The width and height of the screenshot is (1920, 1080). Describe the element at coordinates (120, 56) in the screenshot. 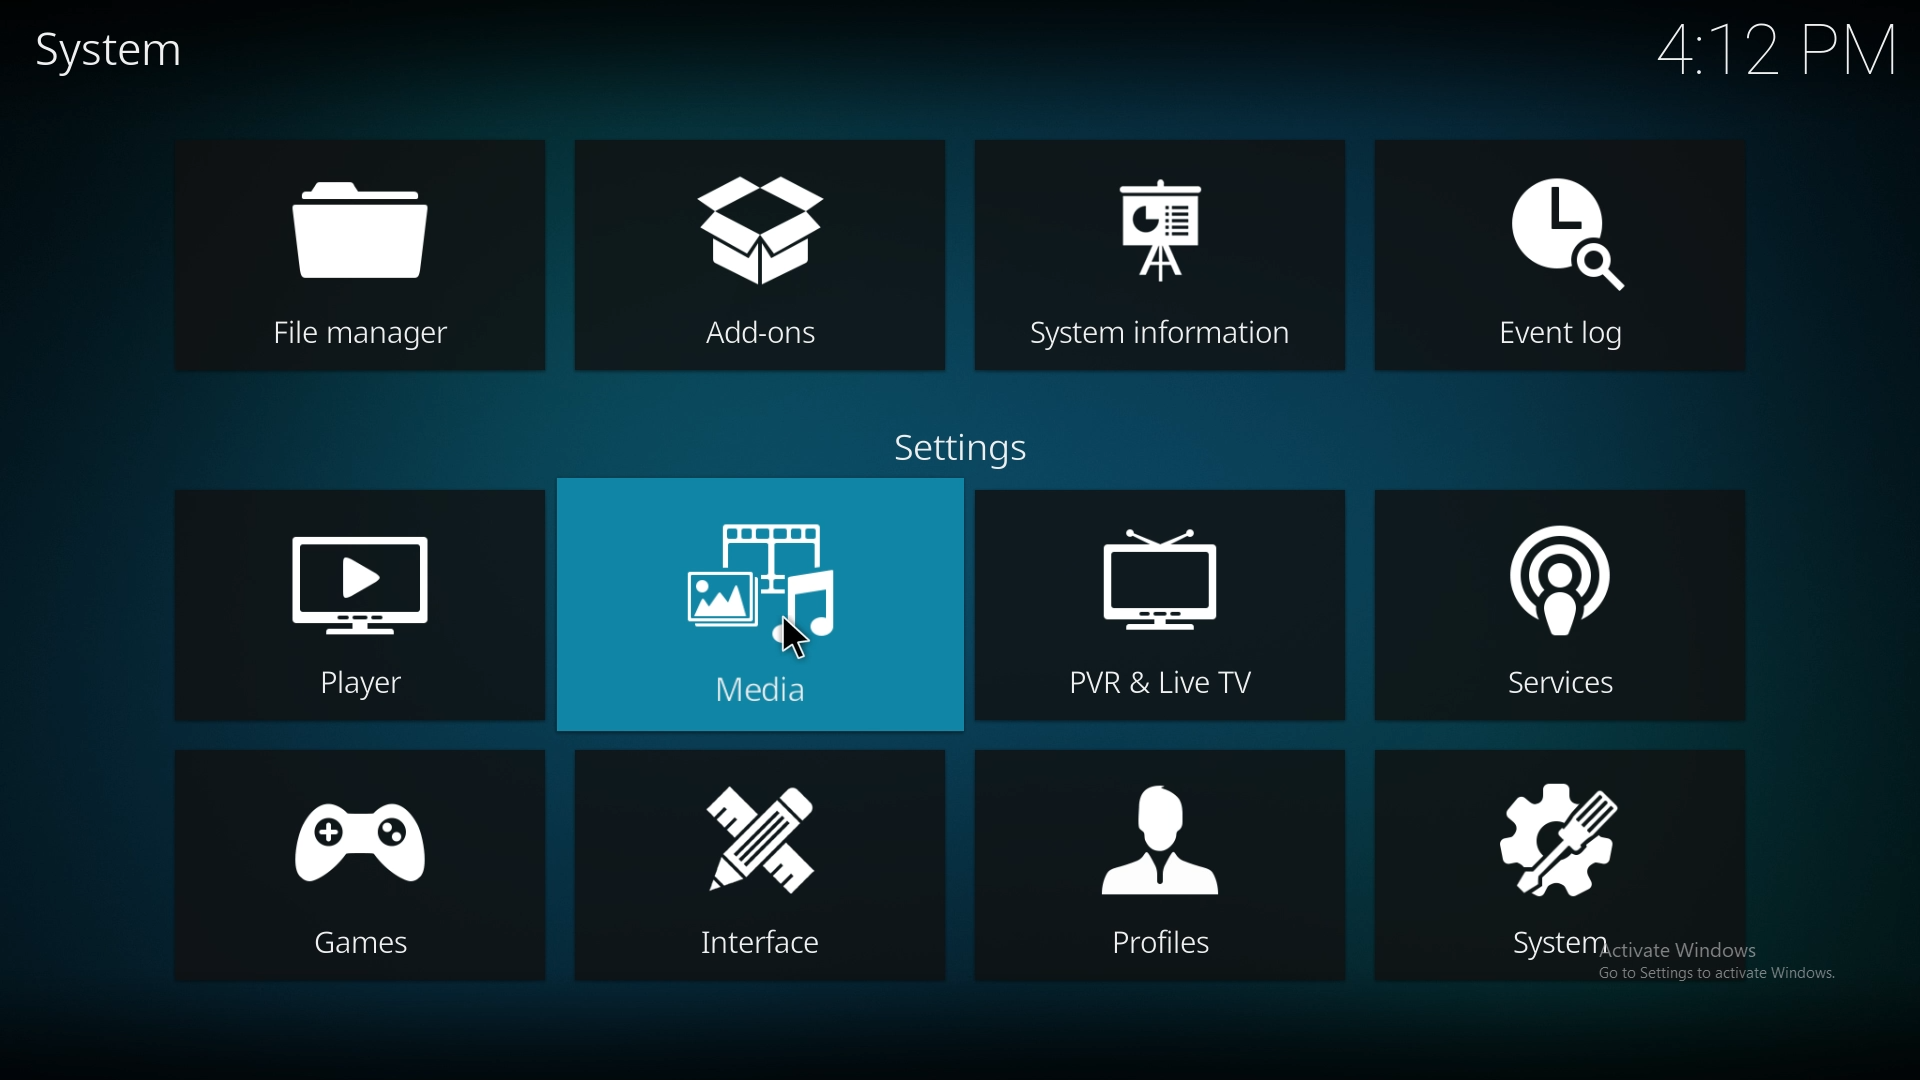

I see `system` at that location.